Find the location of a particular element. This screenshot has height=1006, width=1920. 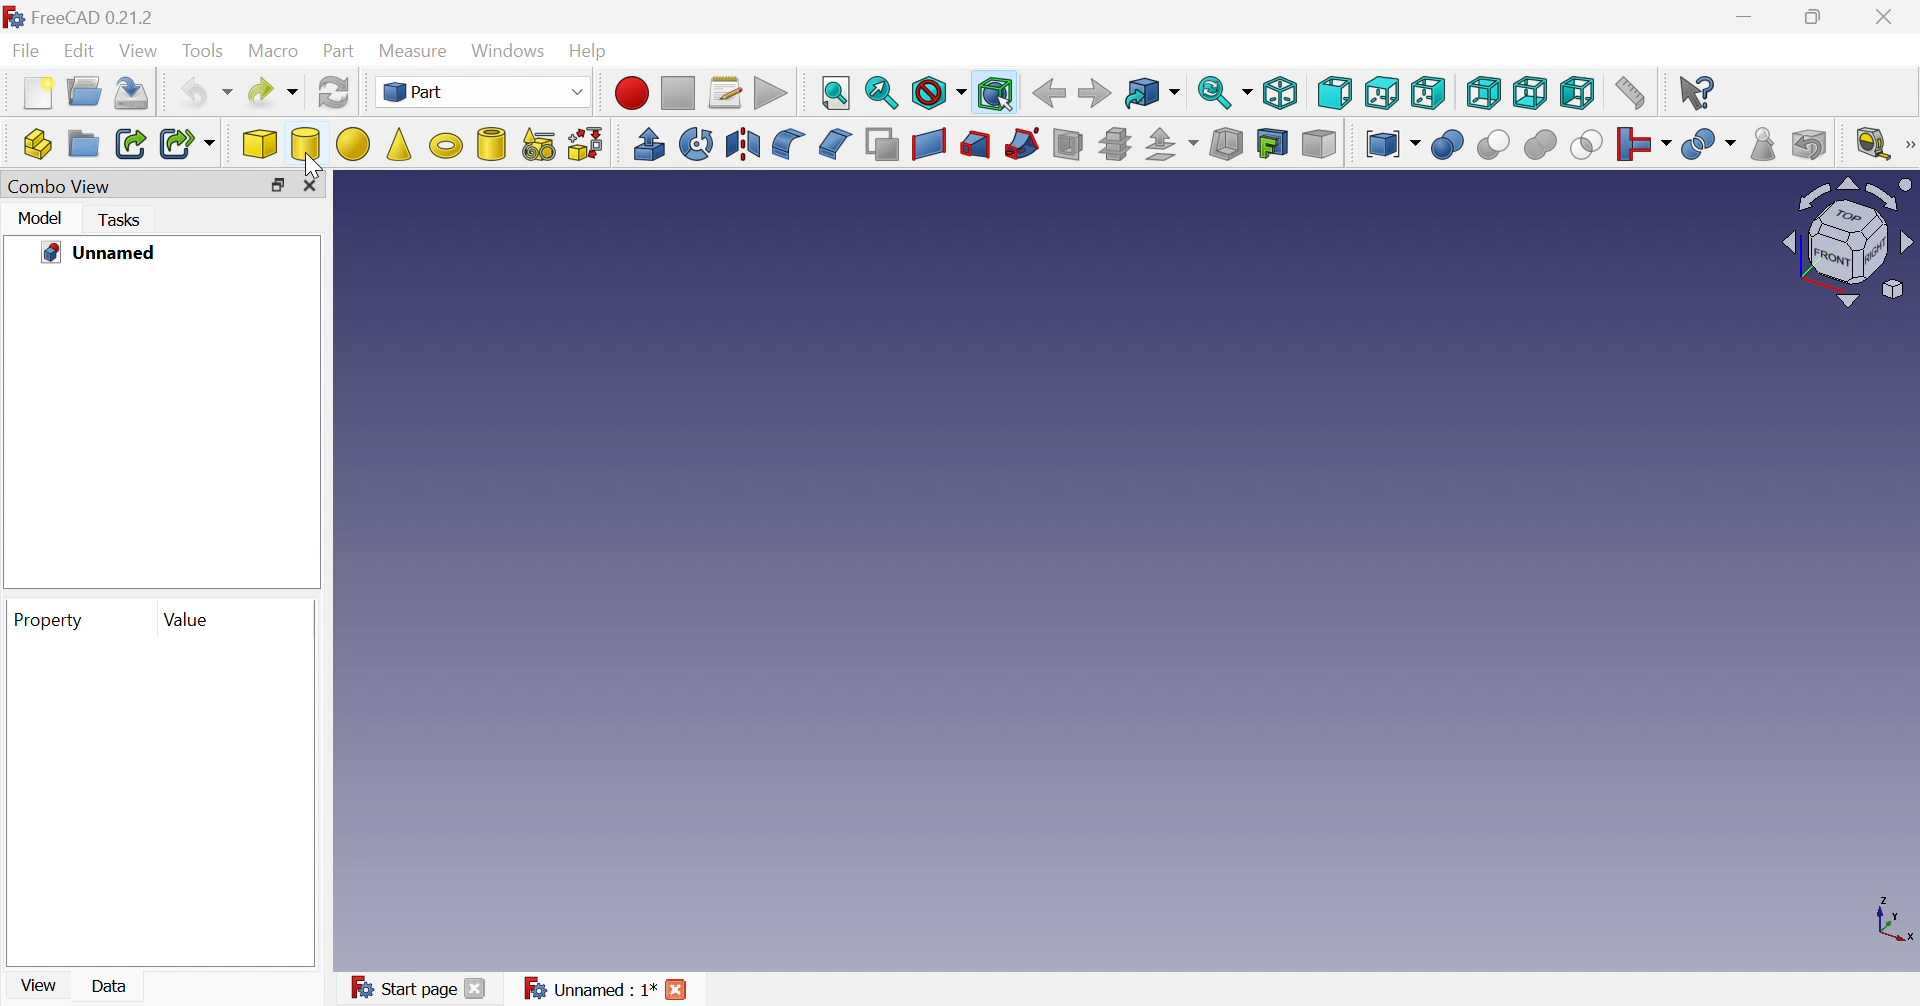

Bottom is located at coordinates (1531, 94).